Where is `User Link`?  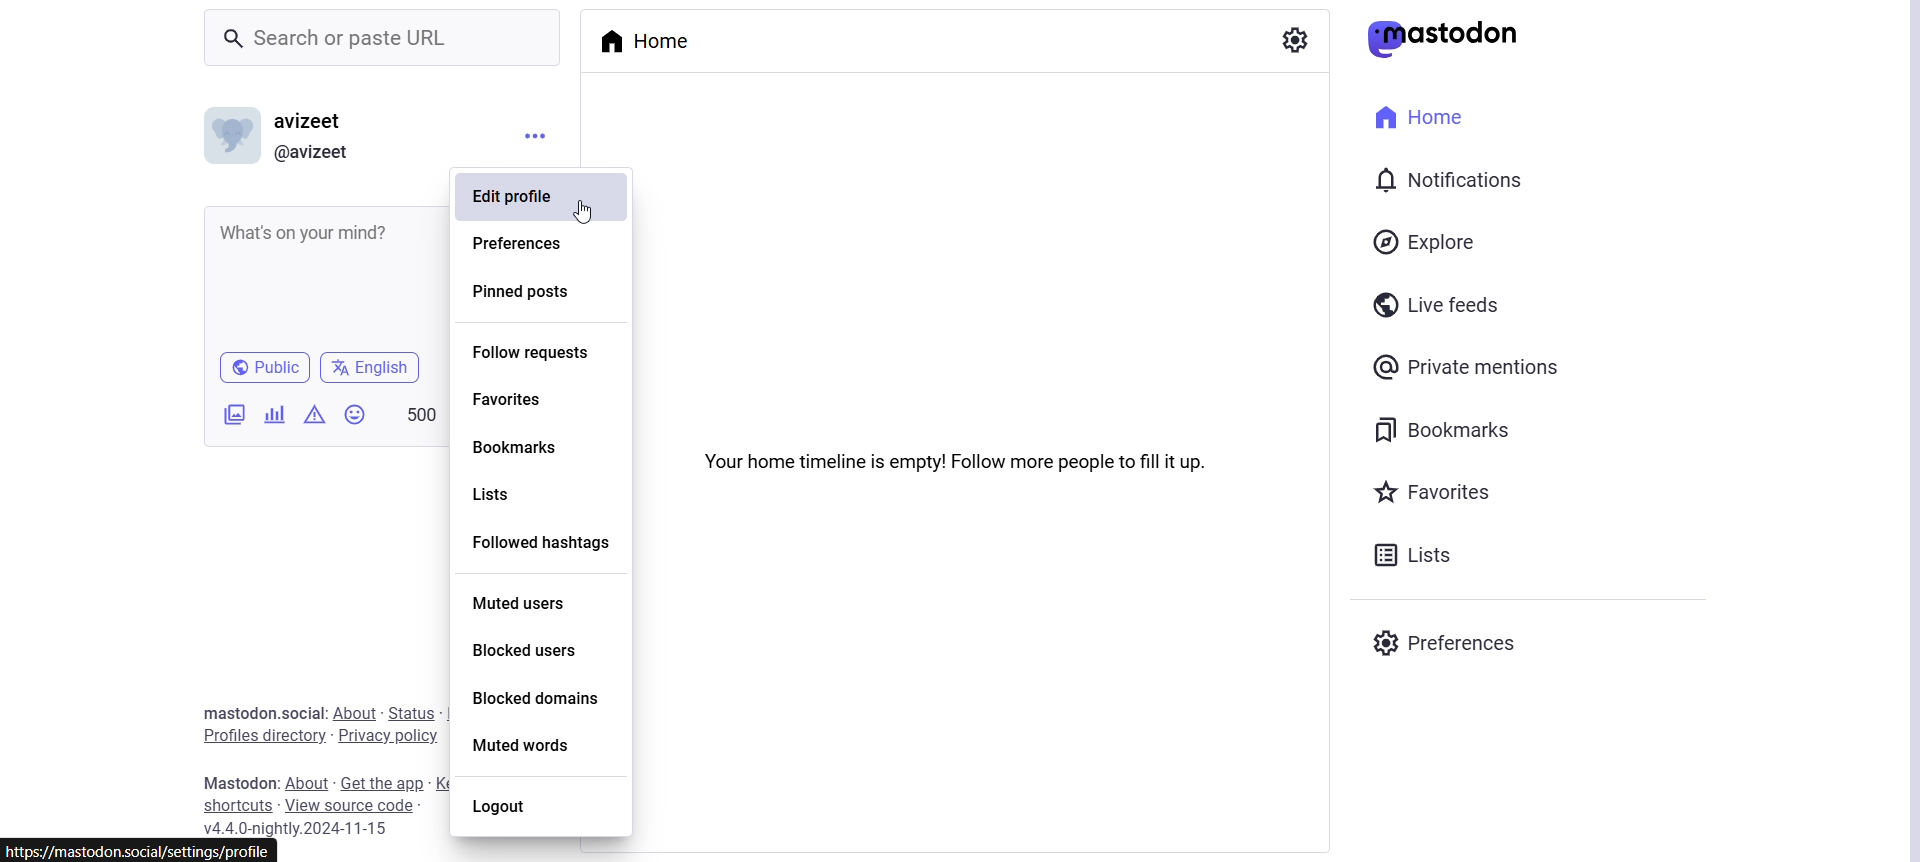
User Link is located at coordinates (314, 153).